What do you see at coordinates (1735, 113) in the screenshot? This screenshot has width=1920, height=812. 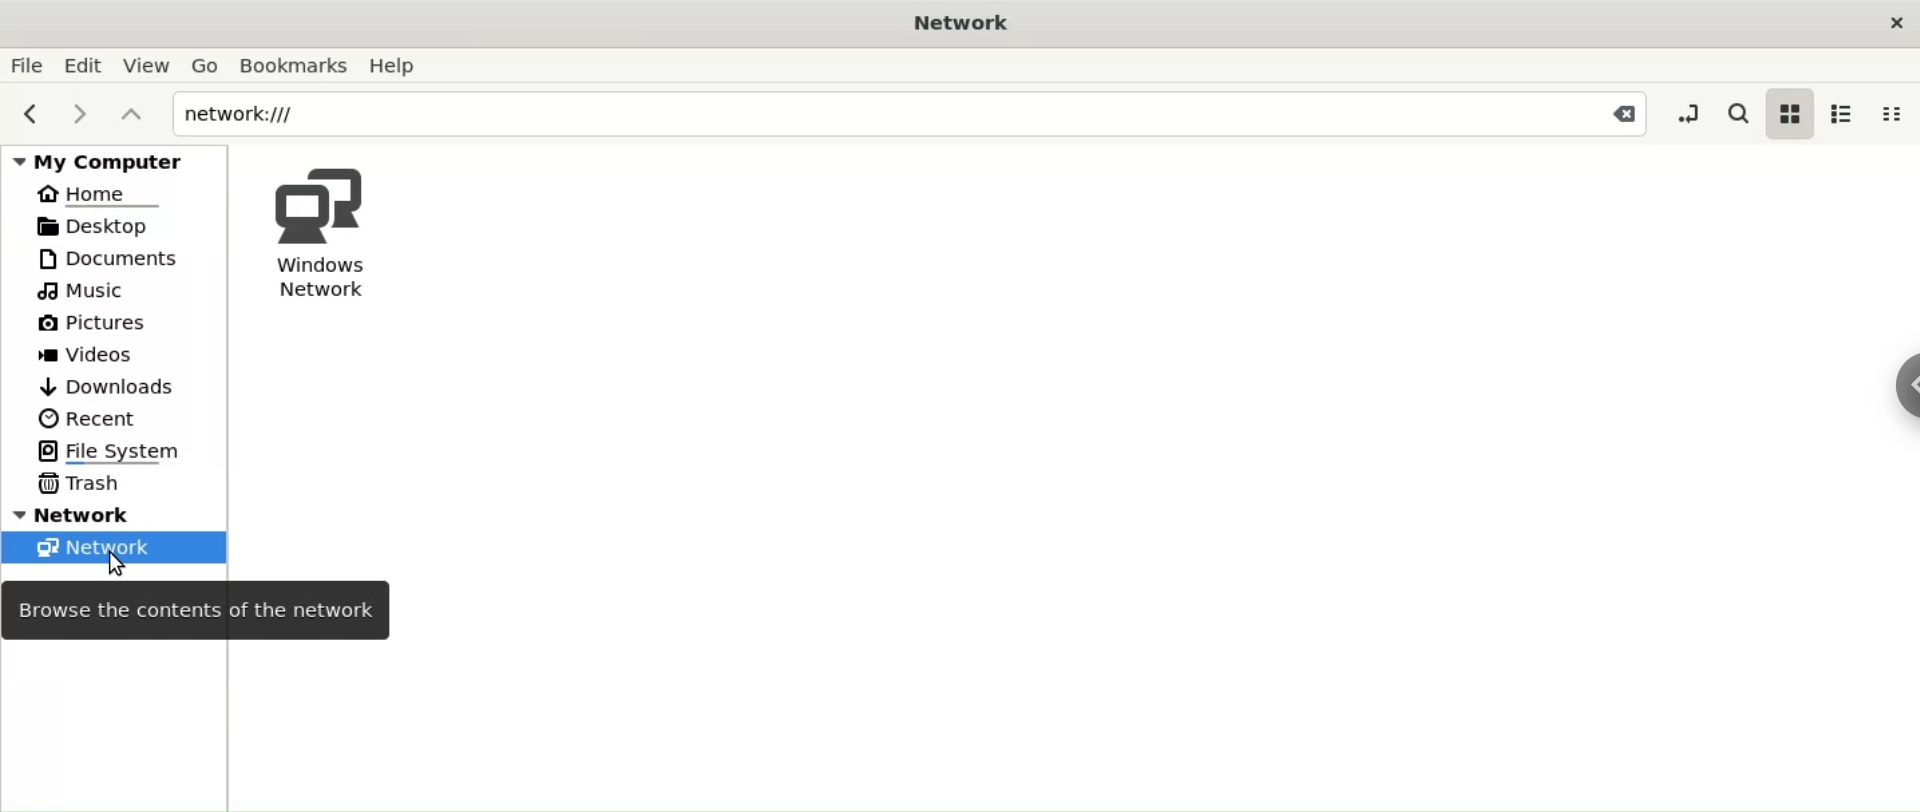 I see `search` at bounding box center [1735, 113].